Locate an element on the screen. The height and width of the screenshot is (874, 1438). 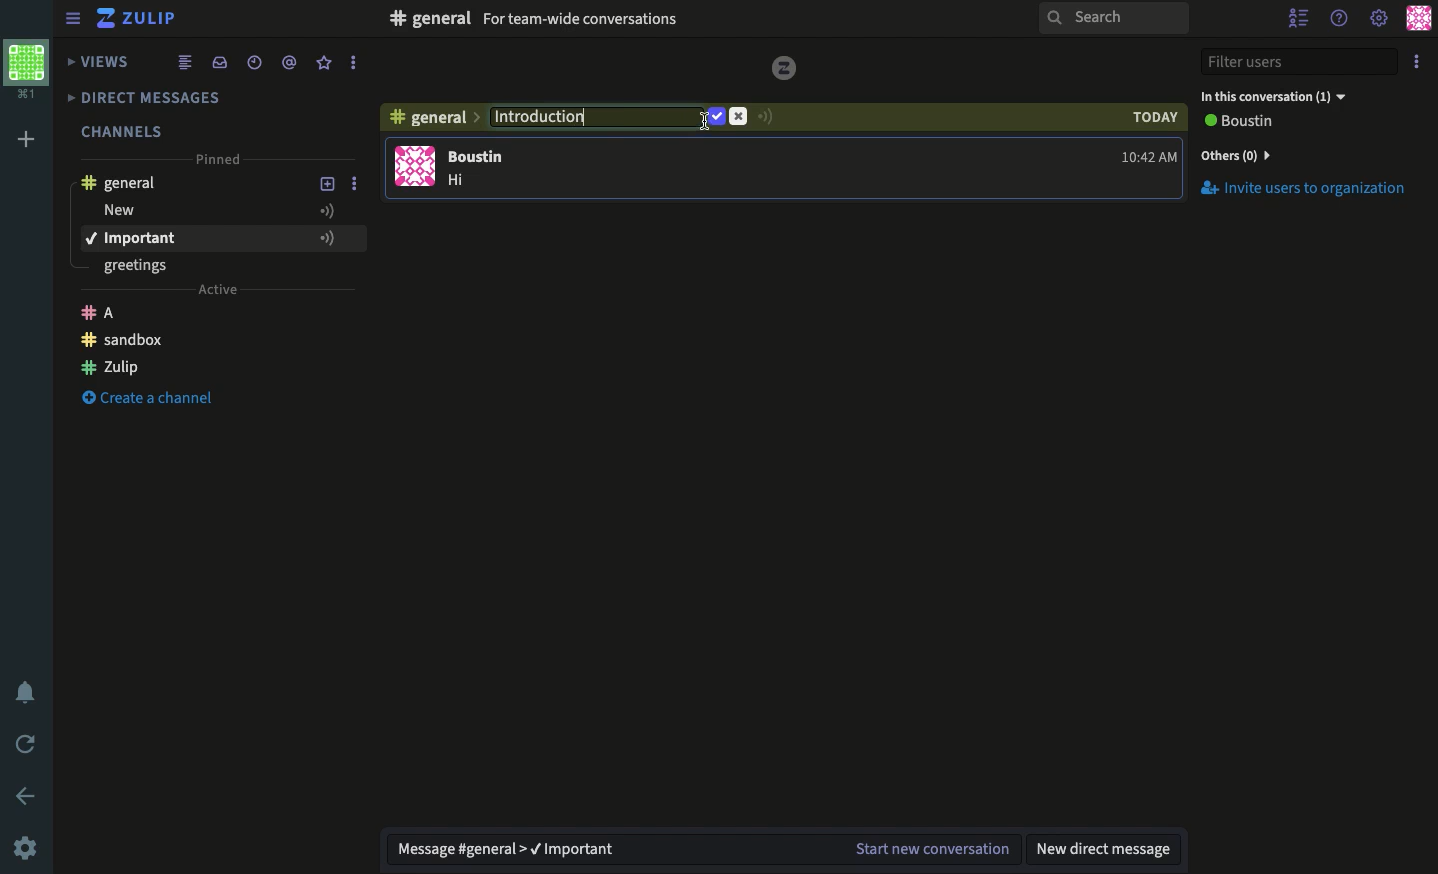
user is located at coordinates (484, 156).